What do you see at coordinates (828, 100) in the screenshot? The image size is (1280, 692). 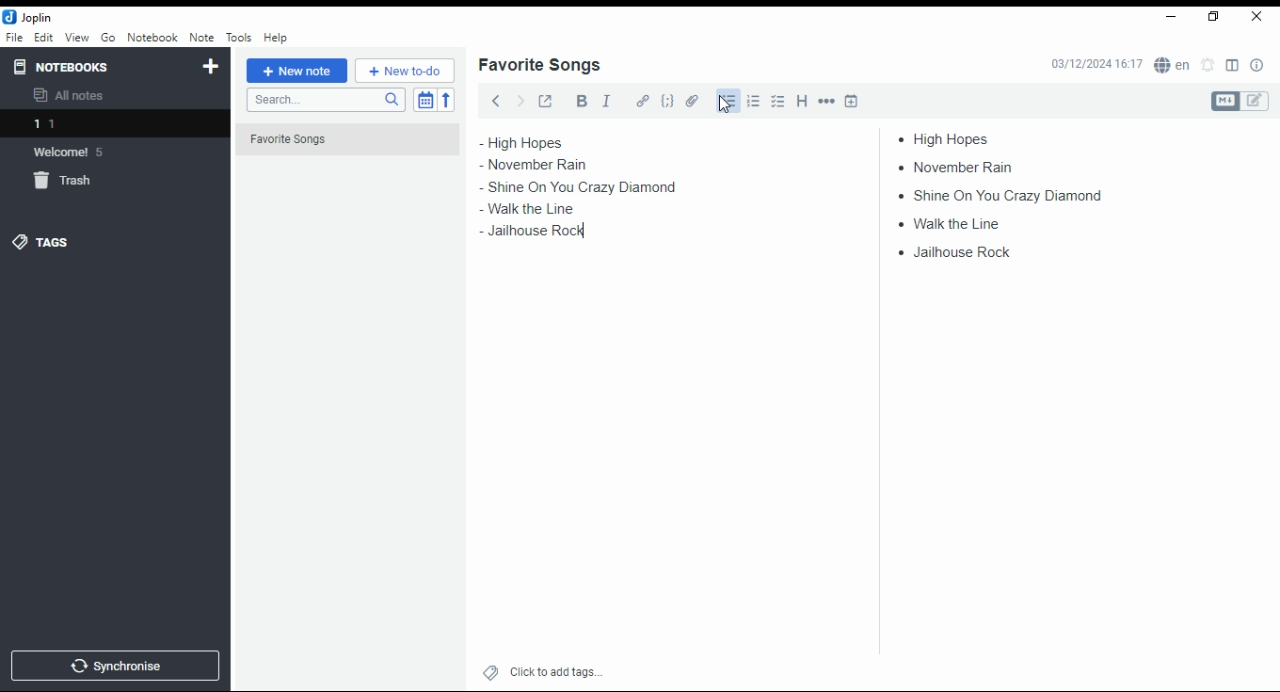 I see `horizontal rule` at bounding box center [828, 100].